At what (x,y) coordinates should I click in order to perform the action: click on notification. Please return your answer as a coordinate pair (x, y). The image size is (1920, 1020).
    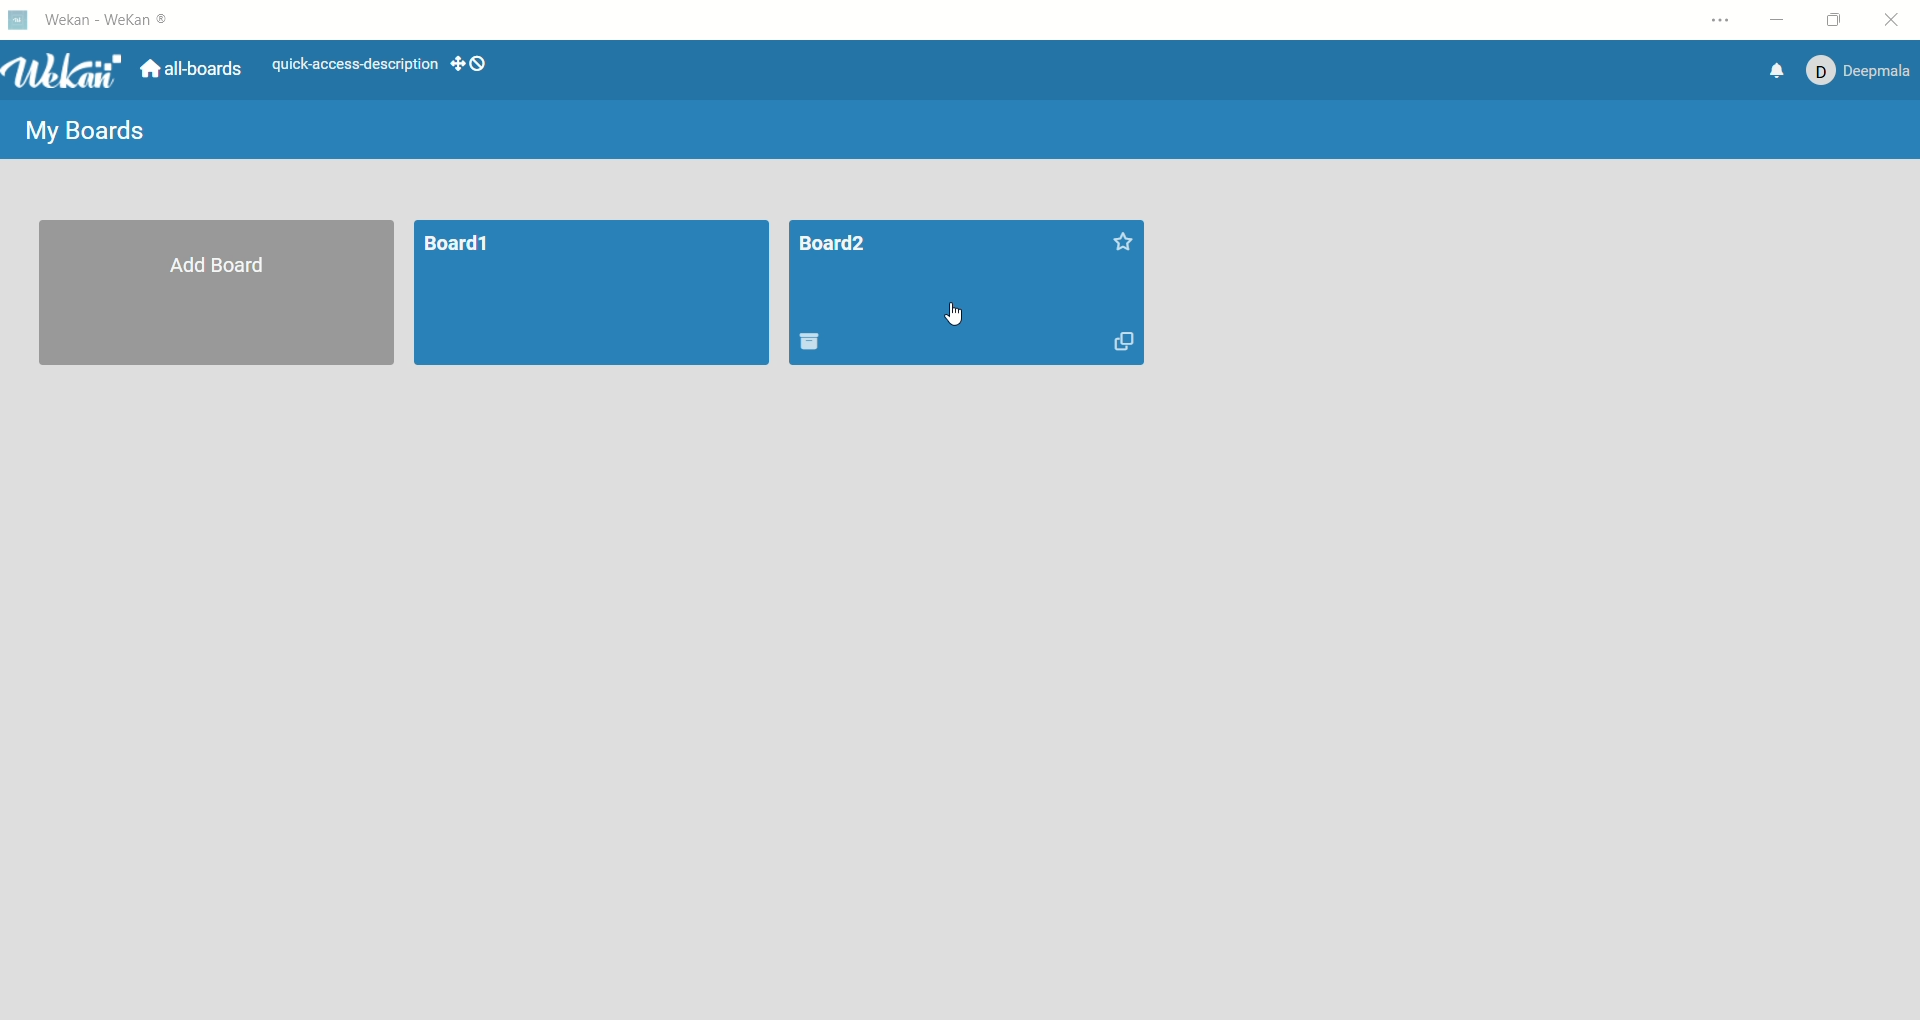
    Looking at the image, I should click on (1769, 71).